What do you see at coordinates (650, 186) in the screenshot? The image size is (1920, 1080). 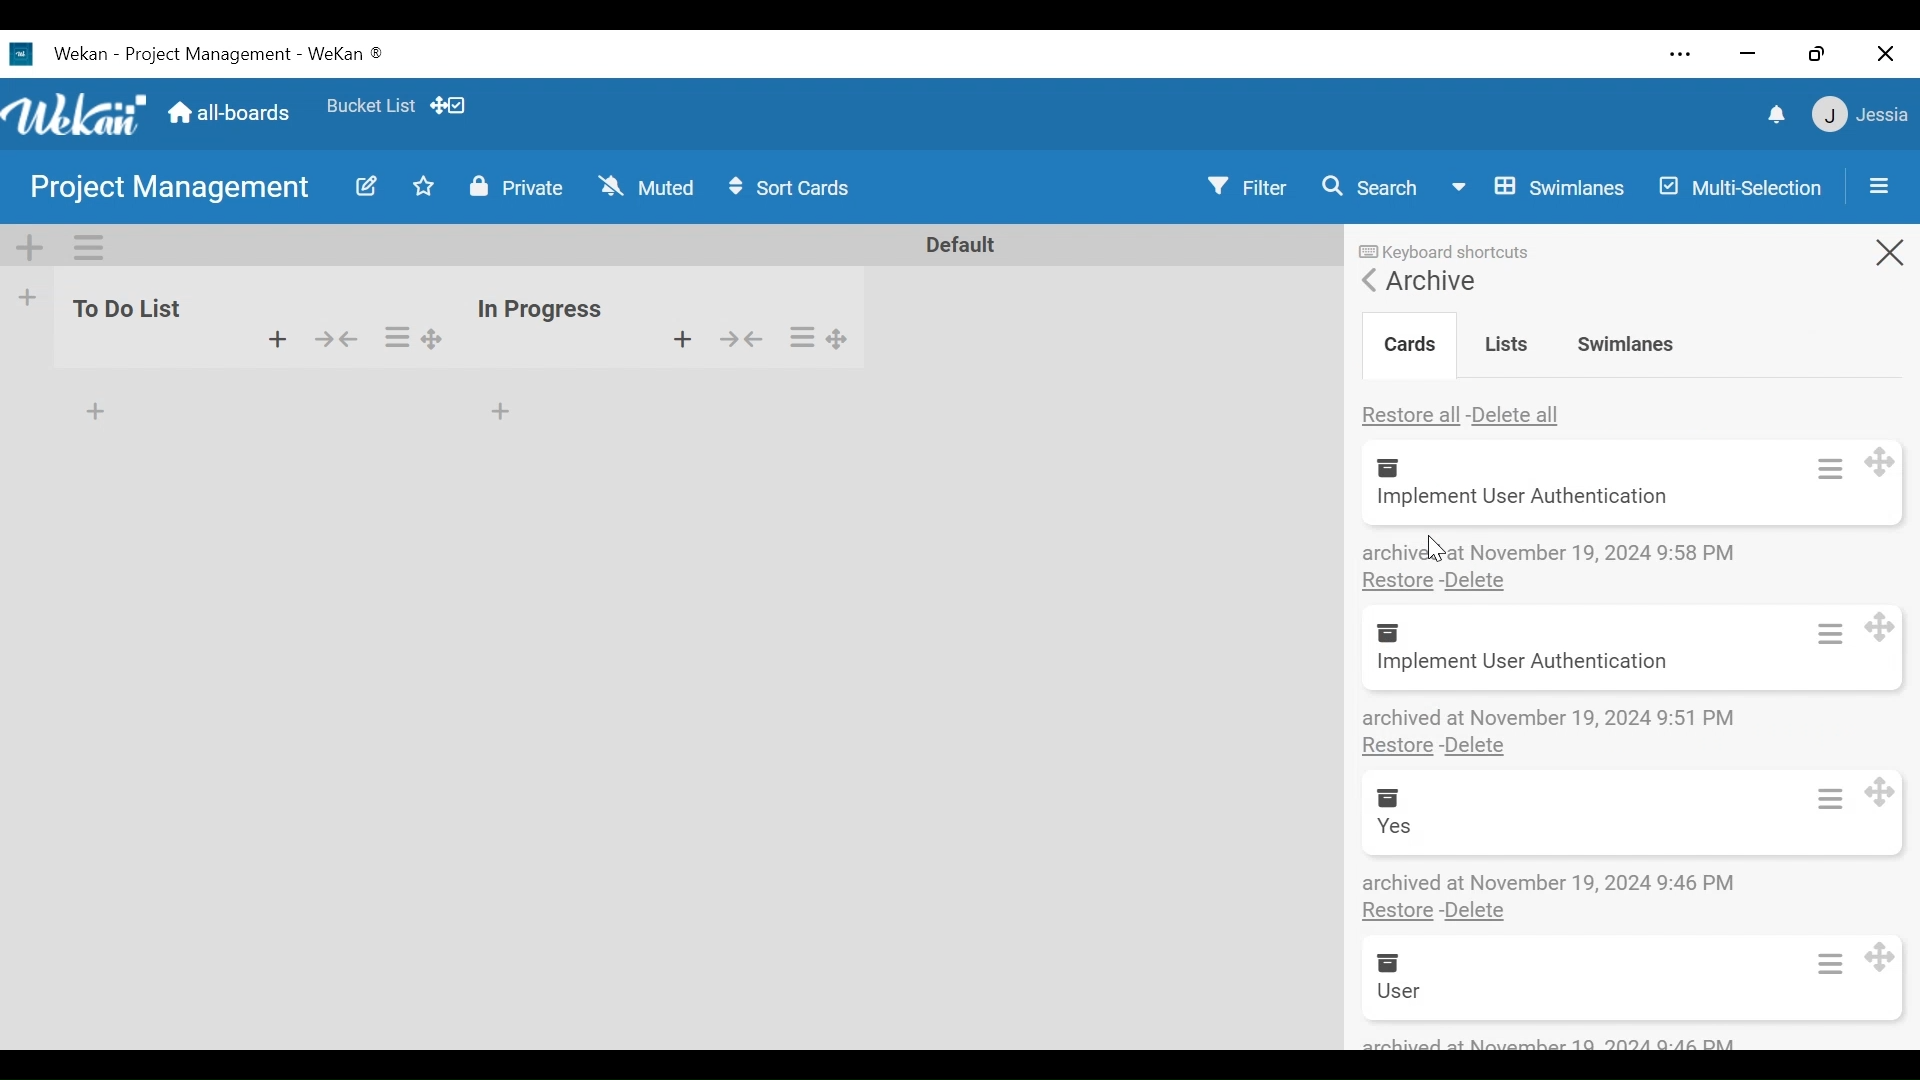 I see `Change Watch` at bounding box center [650, 186].